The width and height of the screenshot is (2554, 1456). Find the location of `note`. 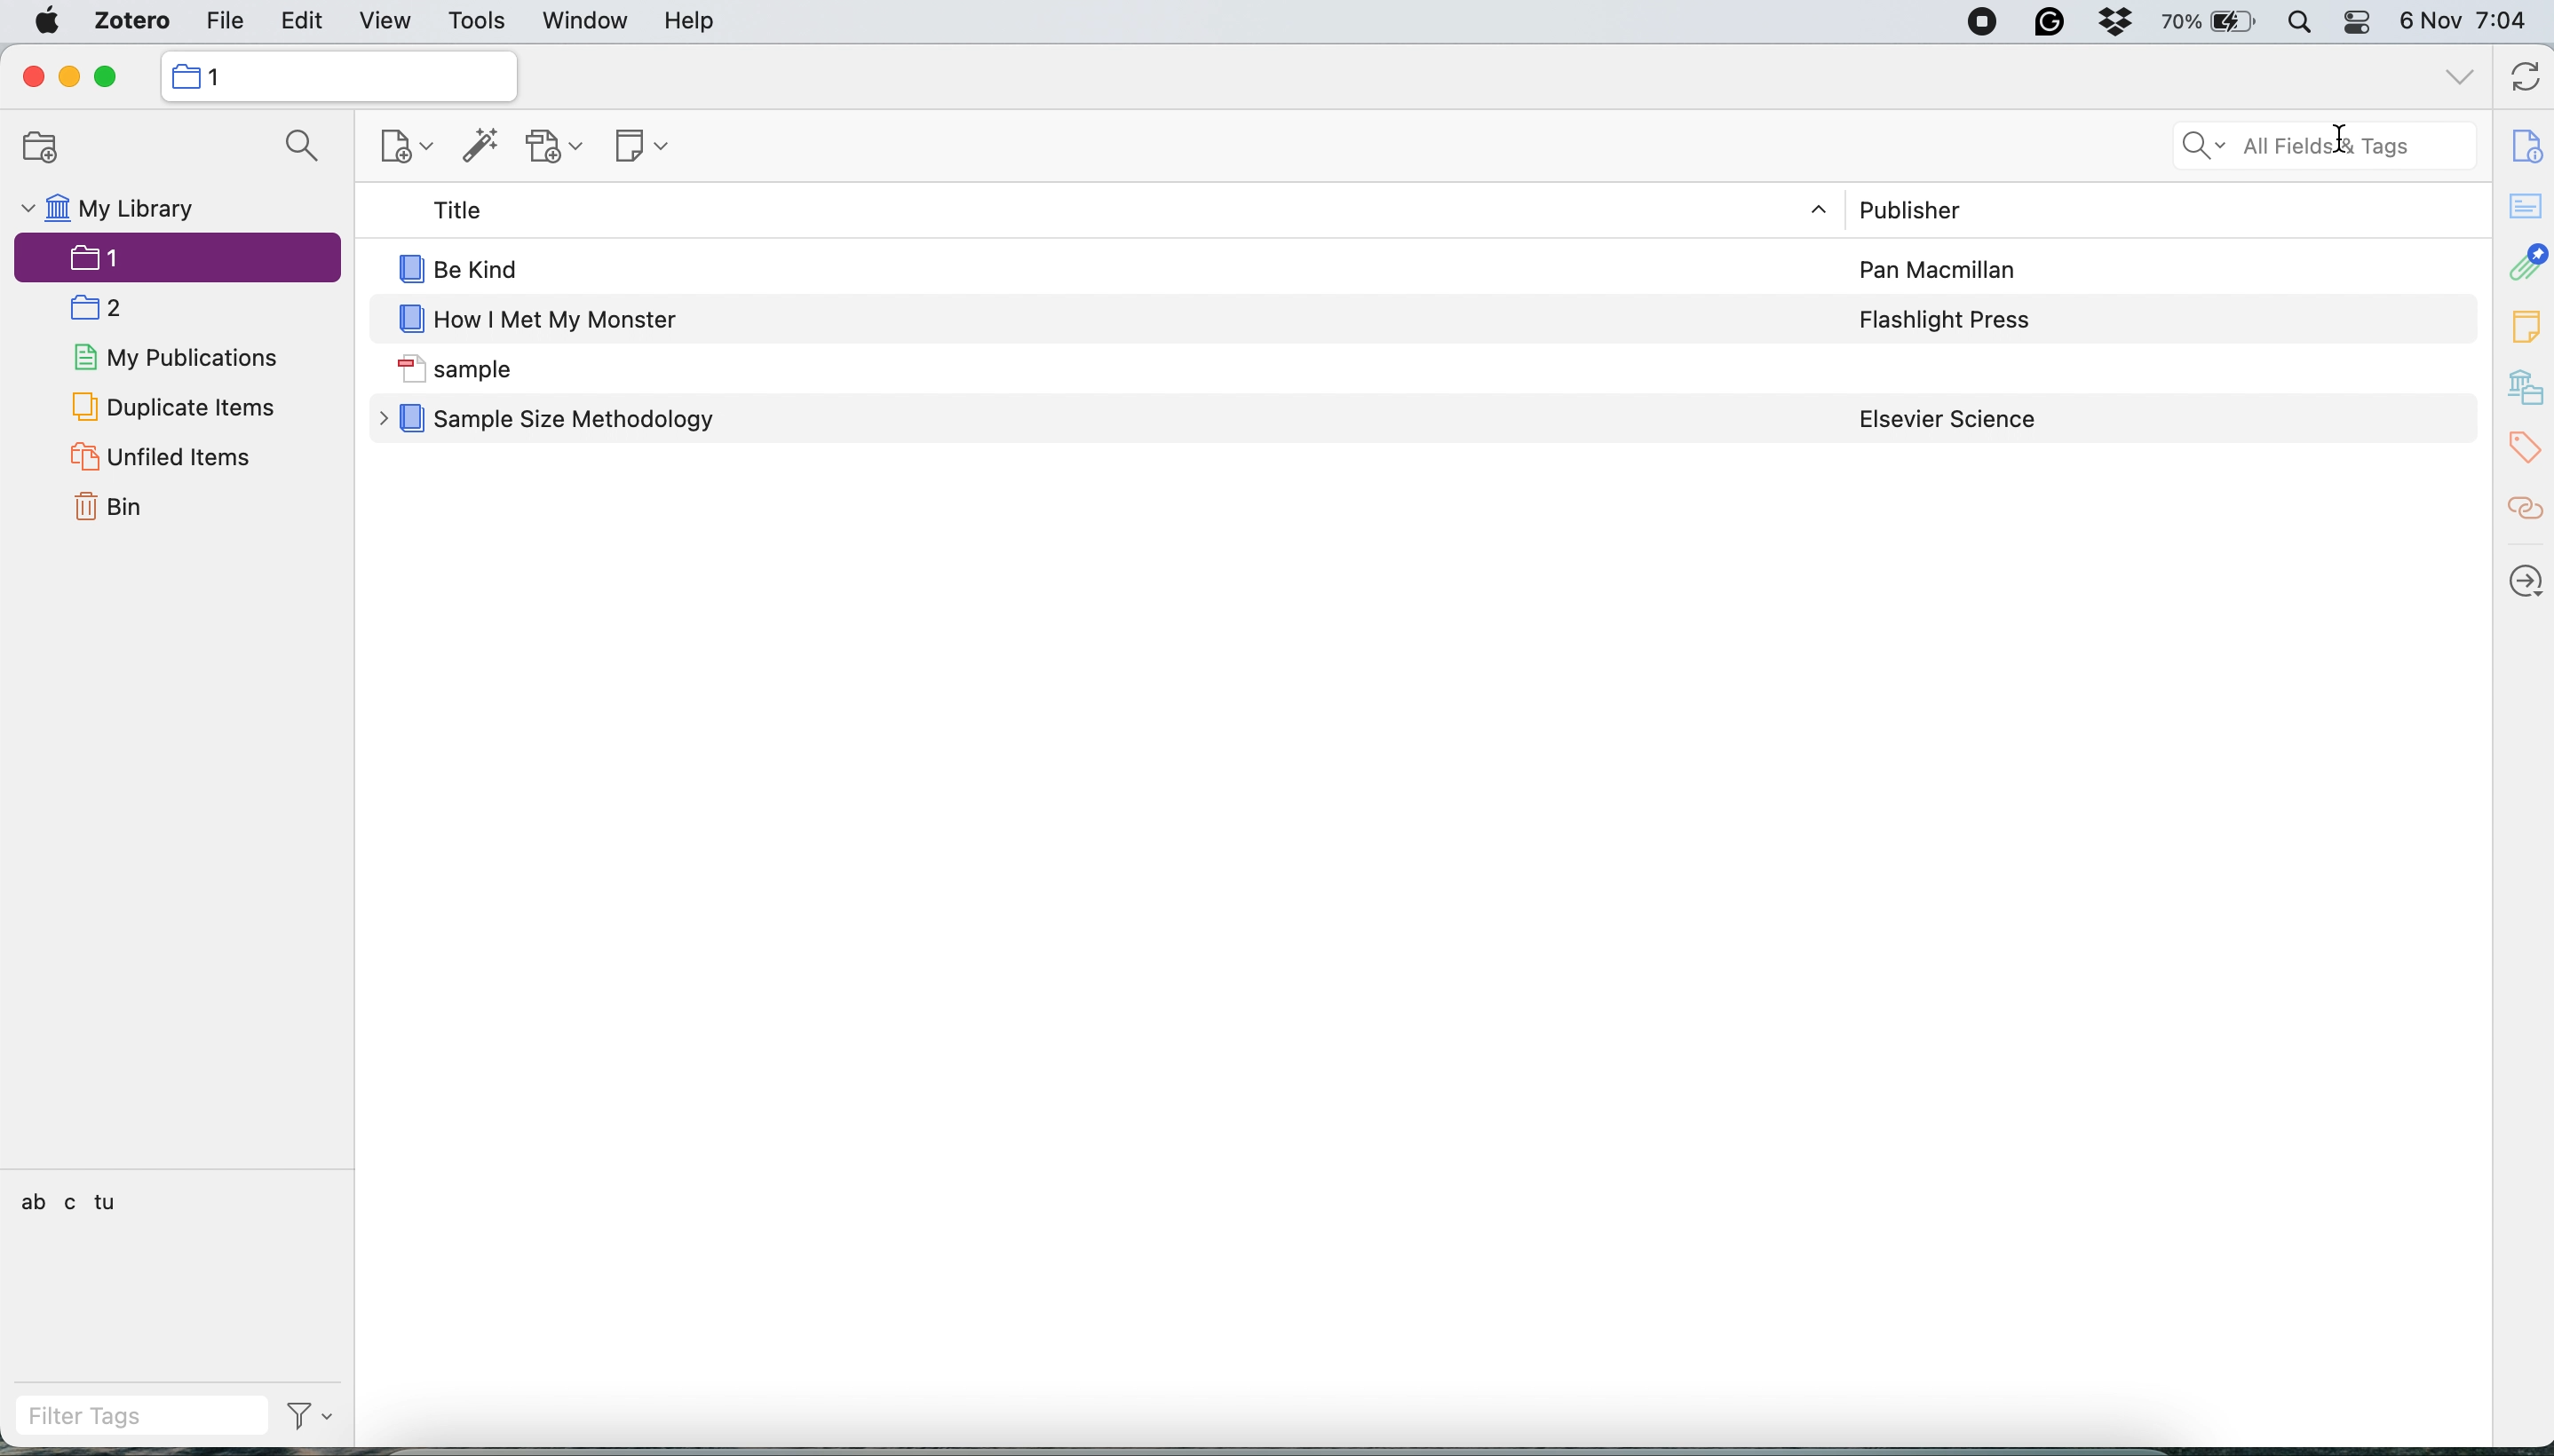

note is located at coordinates (641, 149).